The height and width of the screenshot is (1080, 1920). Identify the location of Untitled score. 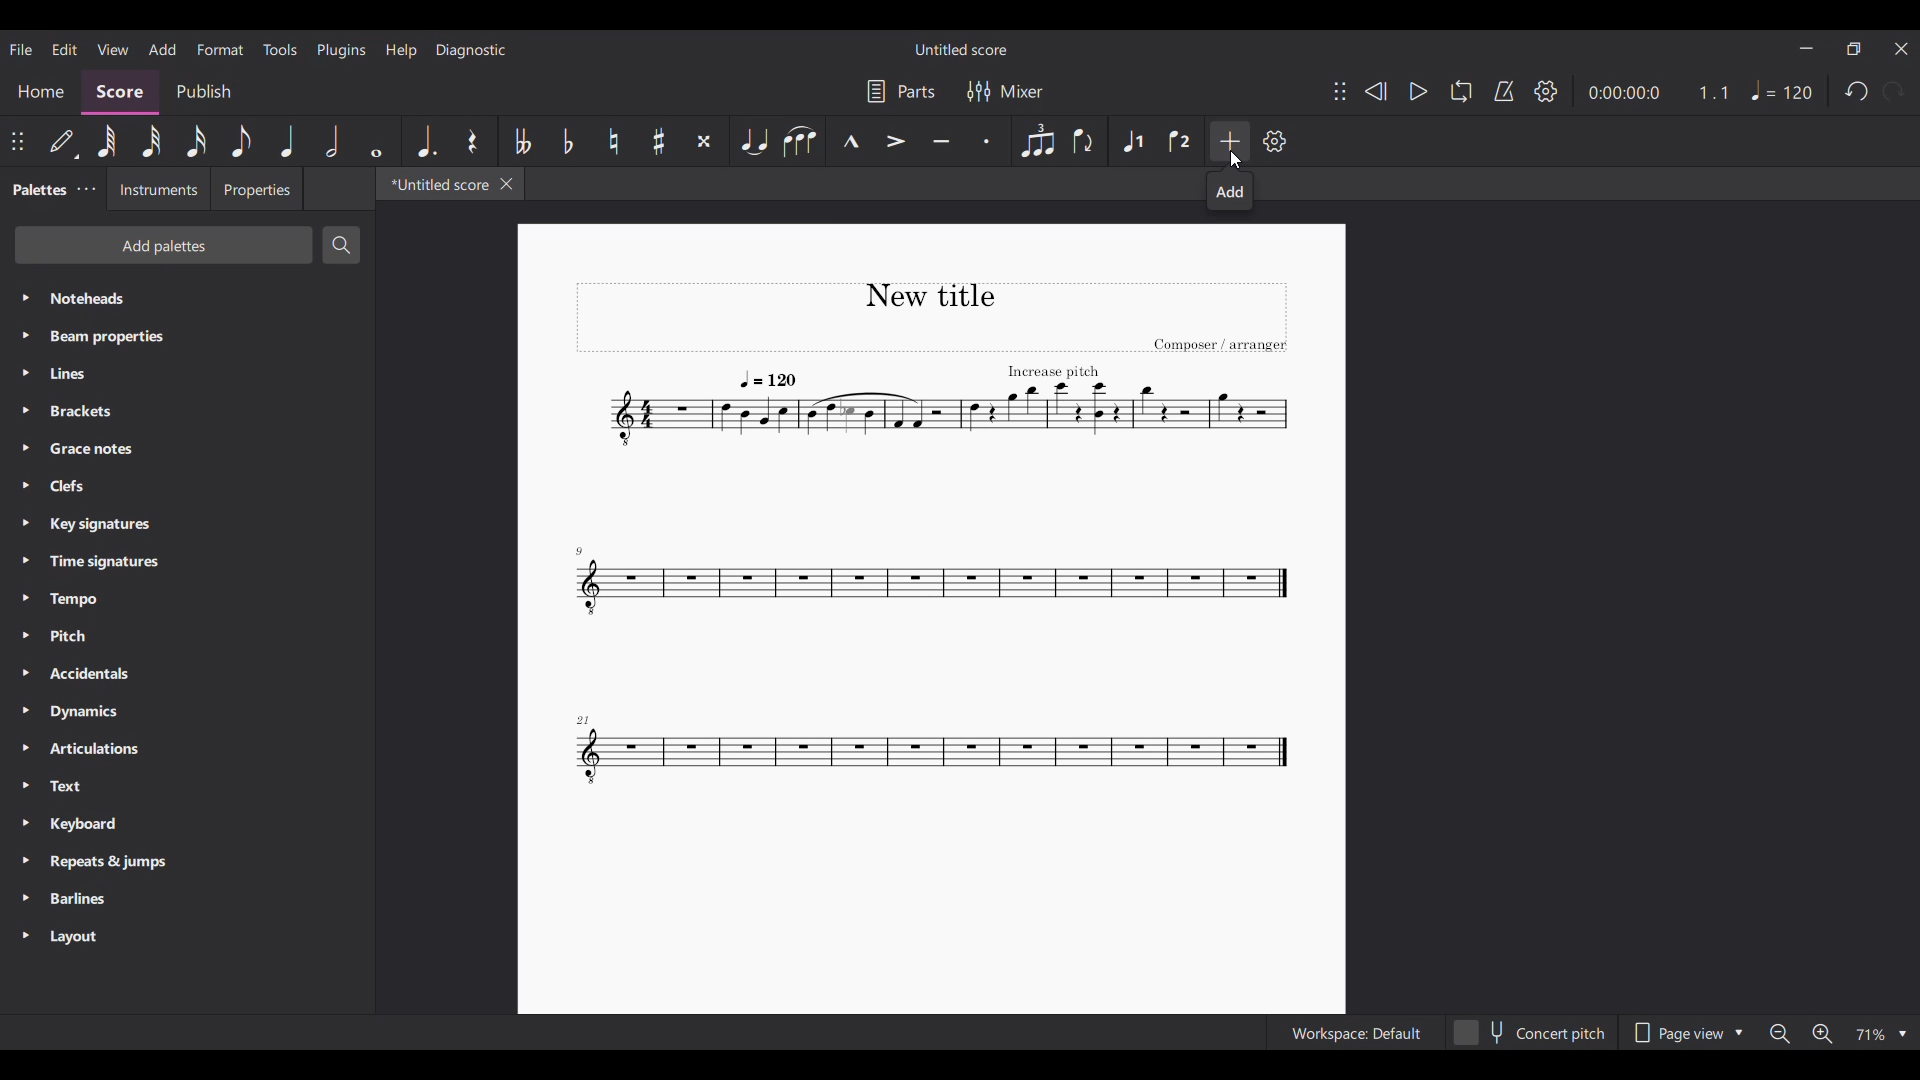
(962, 50).